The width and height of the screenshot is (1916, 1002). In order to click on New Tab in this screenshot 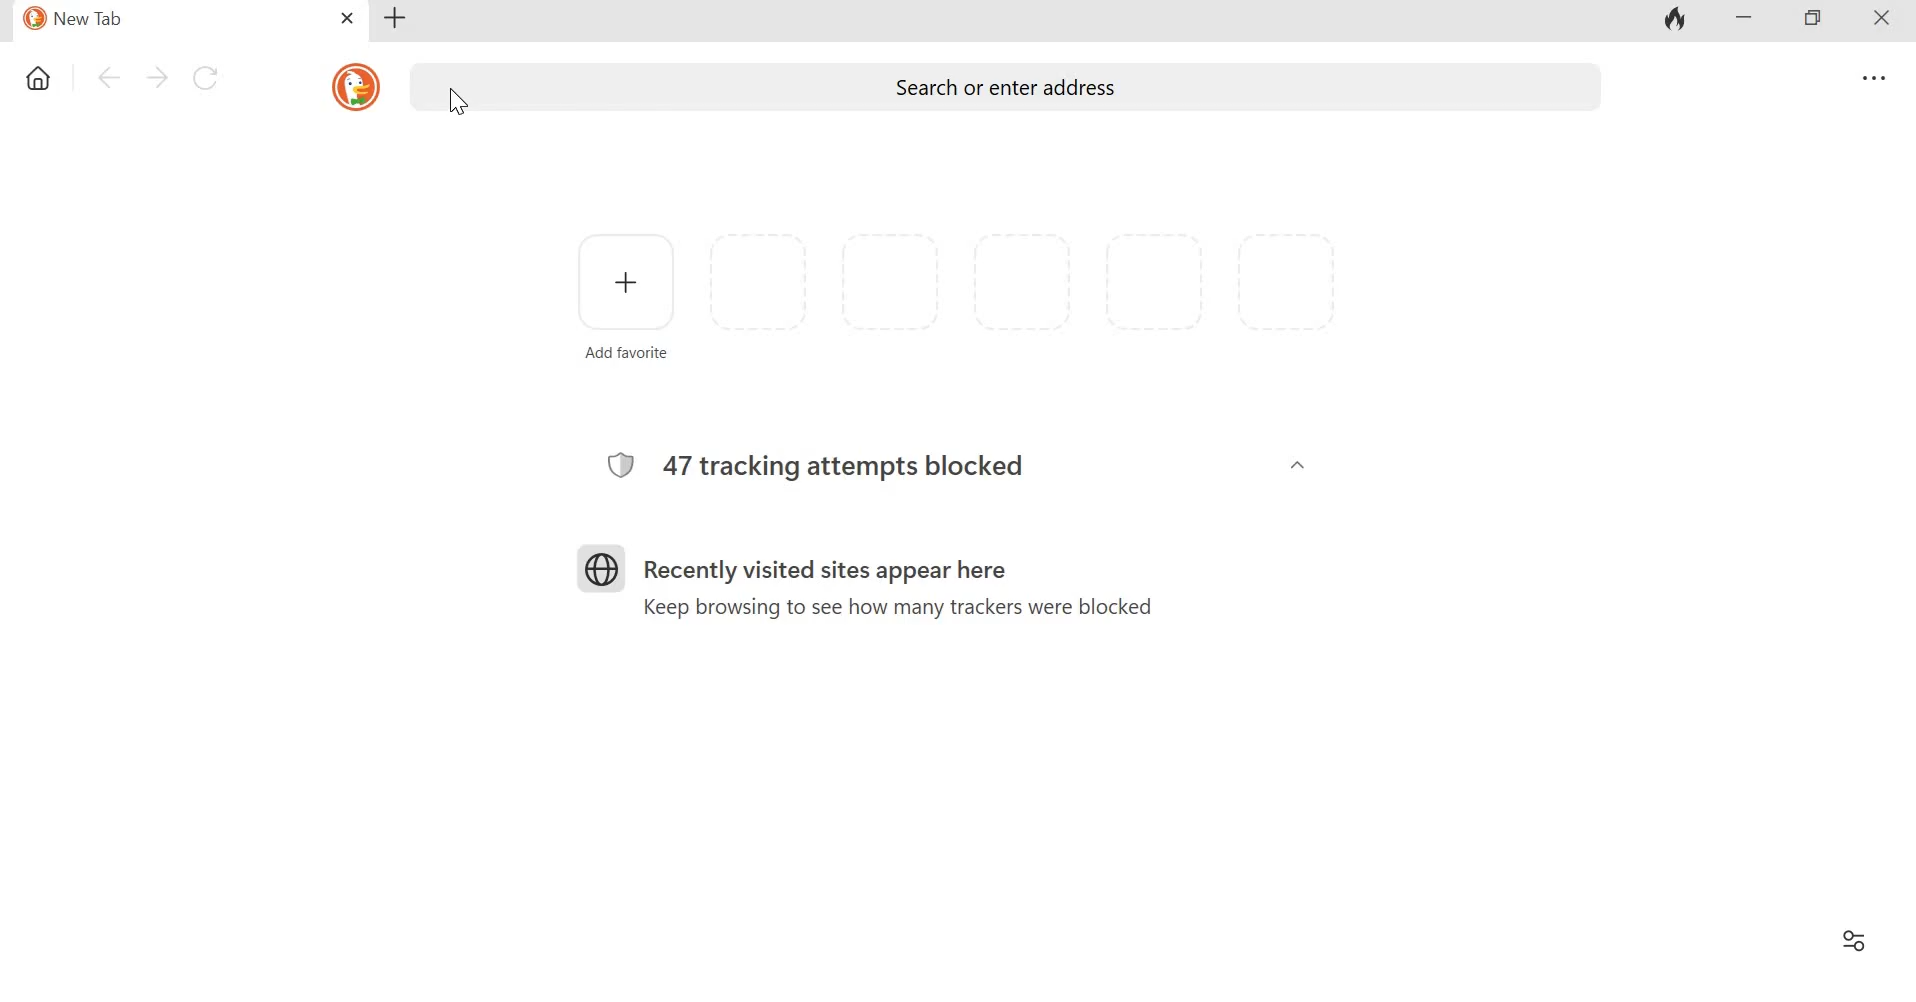, I will do `click(162, 22)`.